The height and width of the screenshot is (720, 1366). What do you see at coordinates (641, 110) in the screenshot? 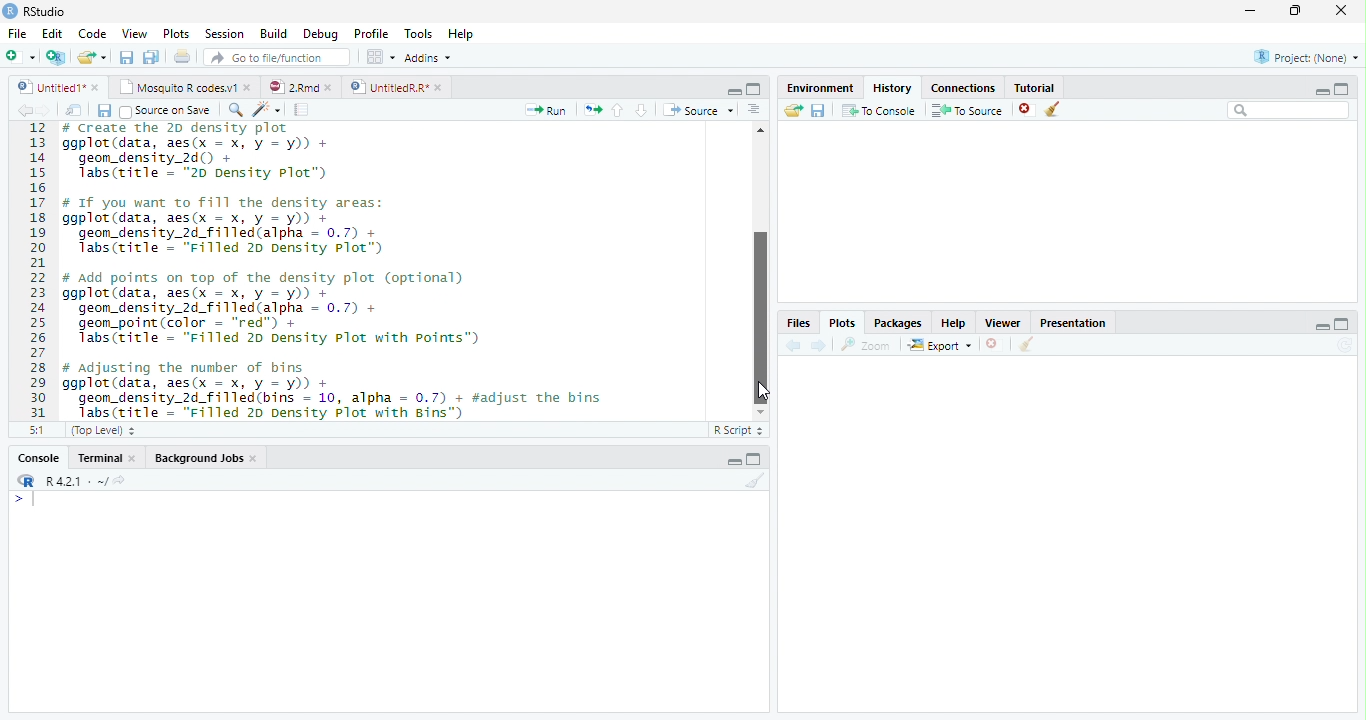
I see `down` at bounding box center [641, 110].